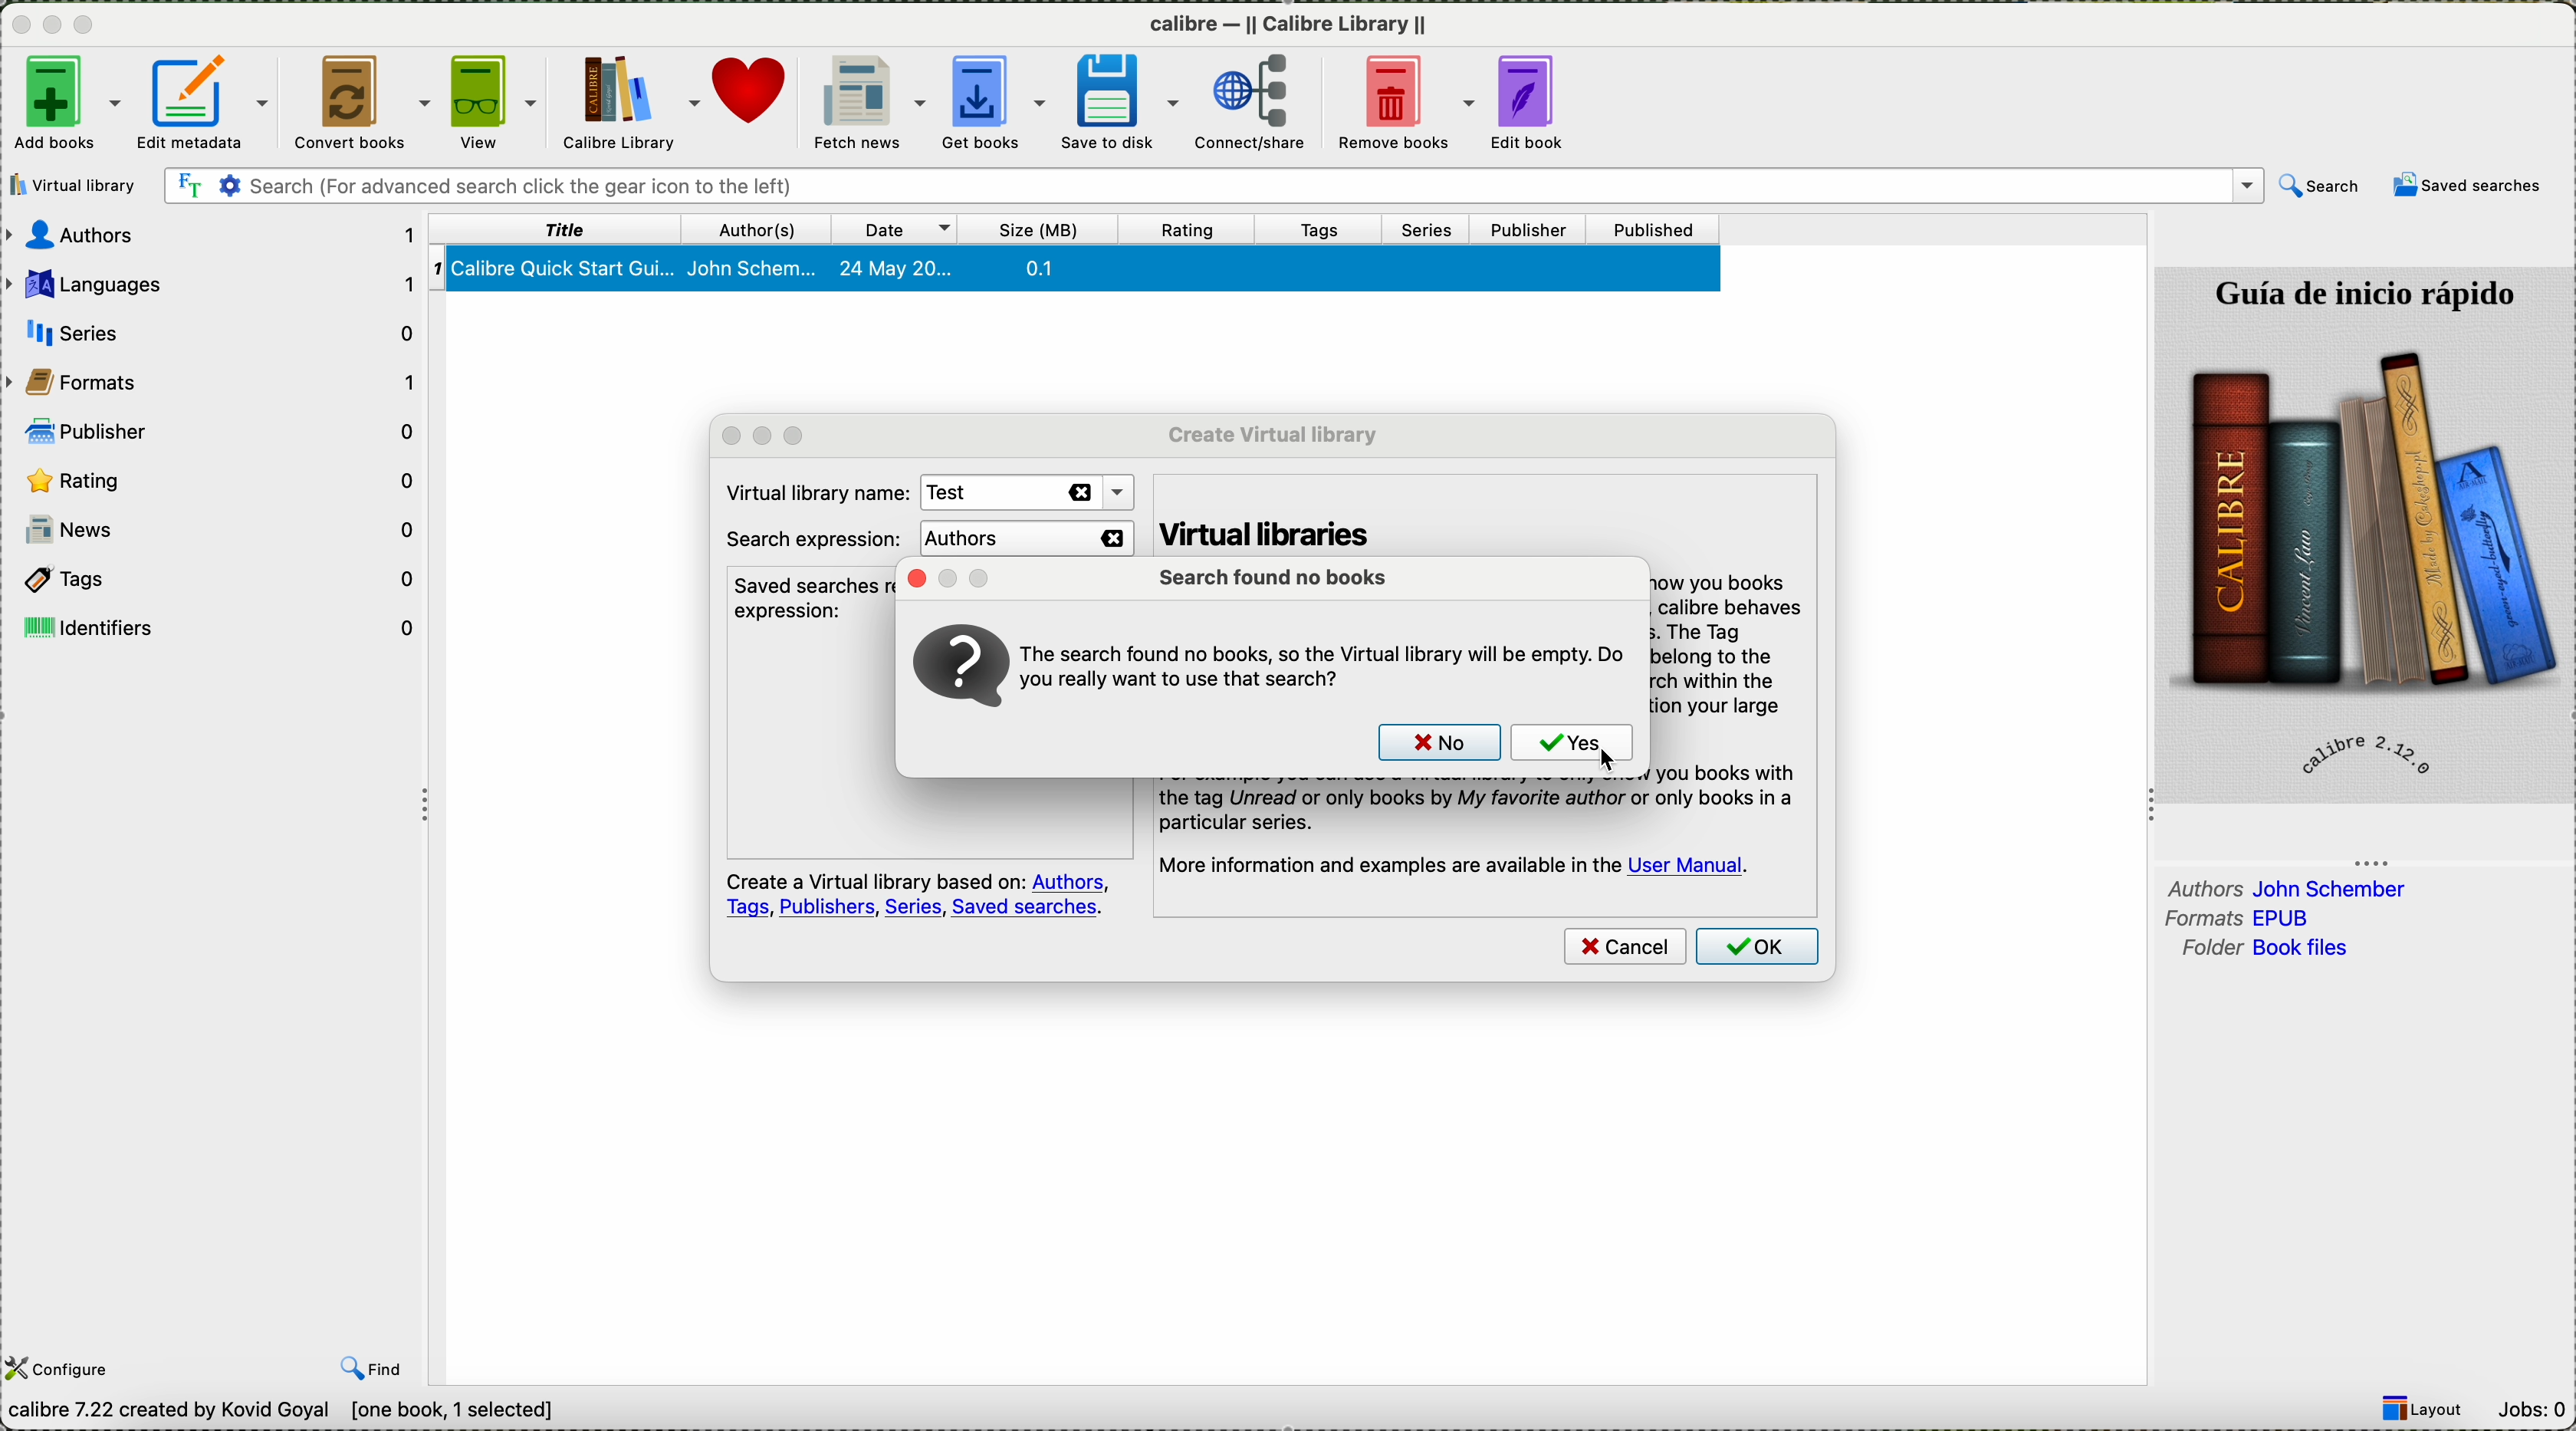 The image size is (2576, 1431). What do you see at coordinates (2288, 886) in the screenshot?
I see `authors` at bounding box center [2288, 886].